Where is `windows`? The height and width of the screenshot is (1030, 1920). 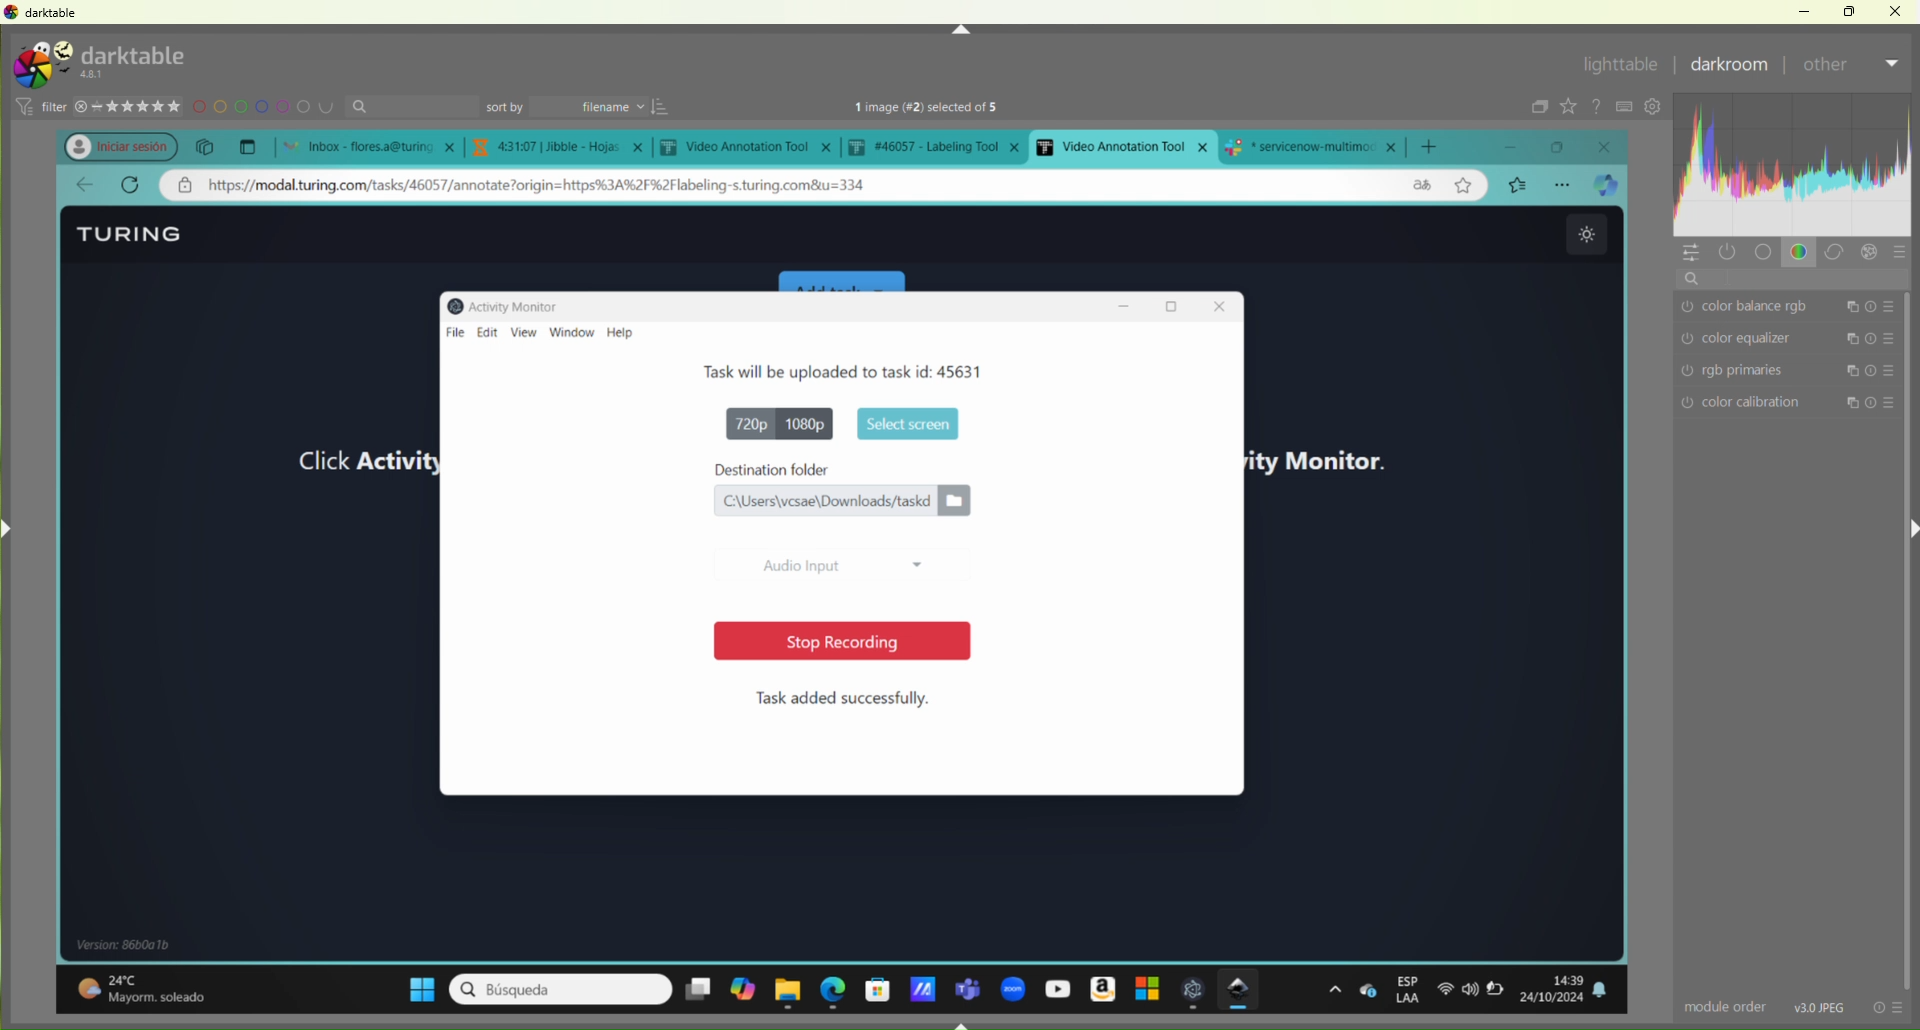
windows is located at coordinates (411, 986).